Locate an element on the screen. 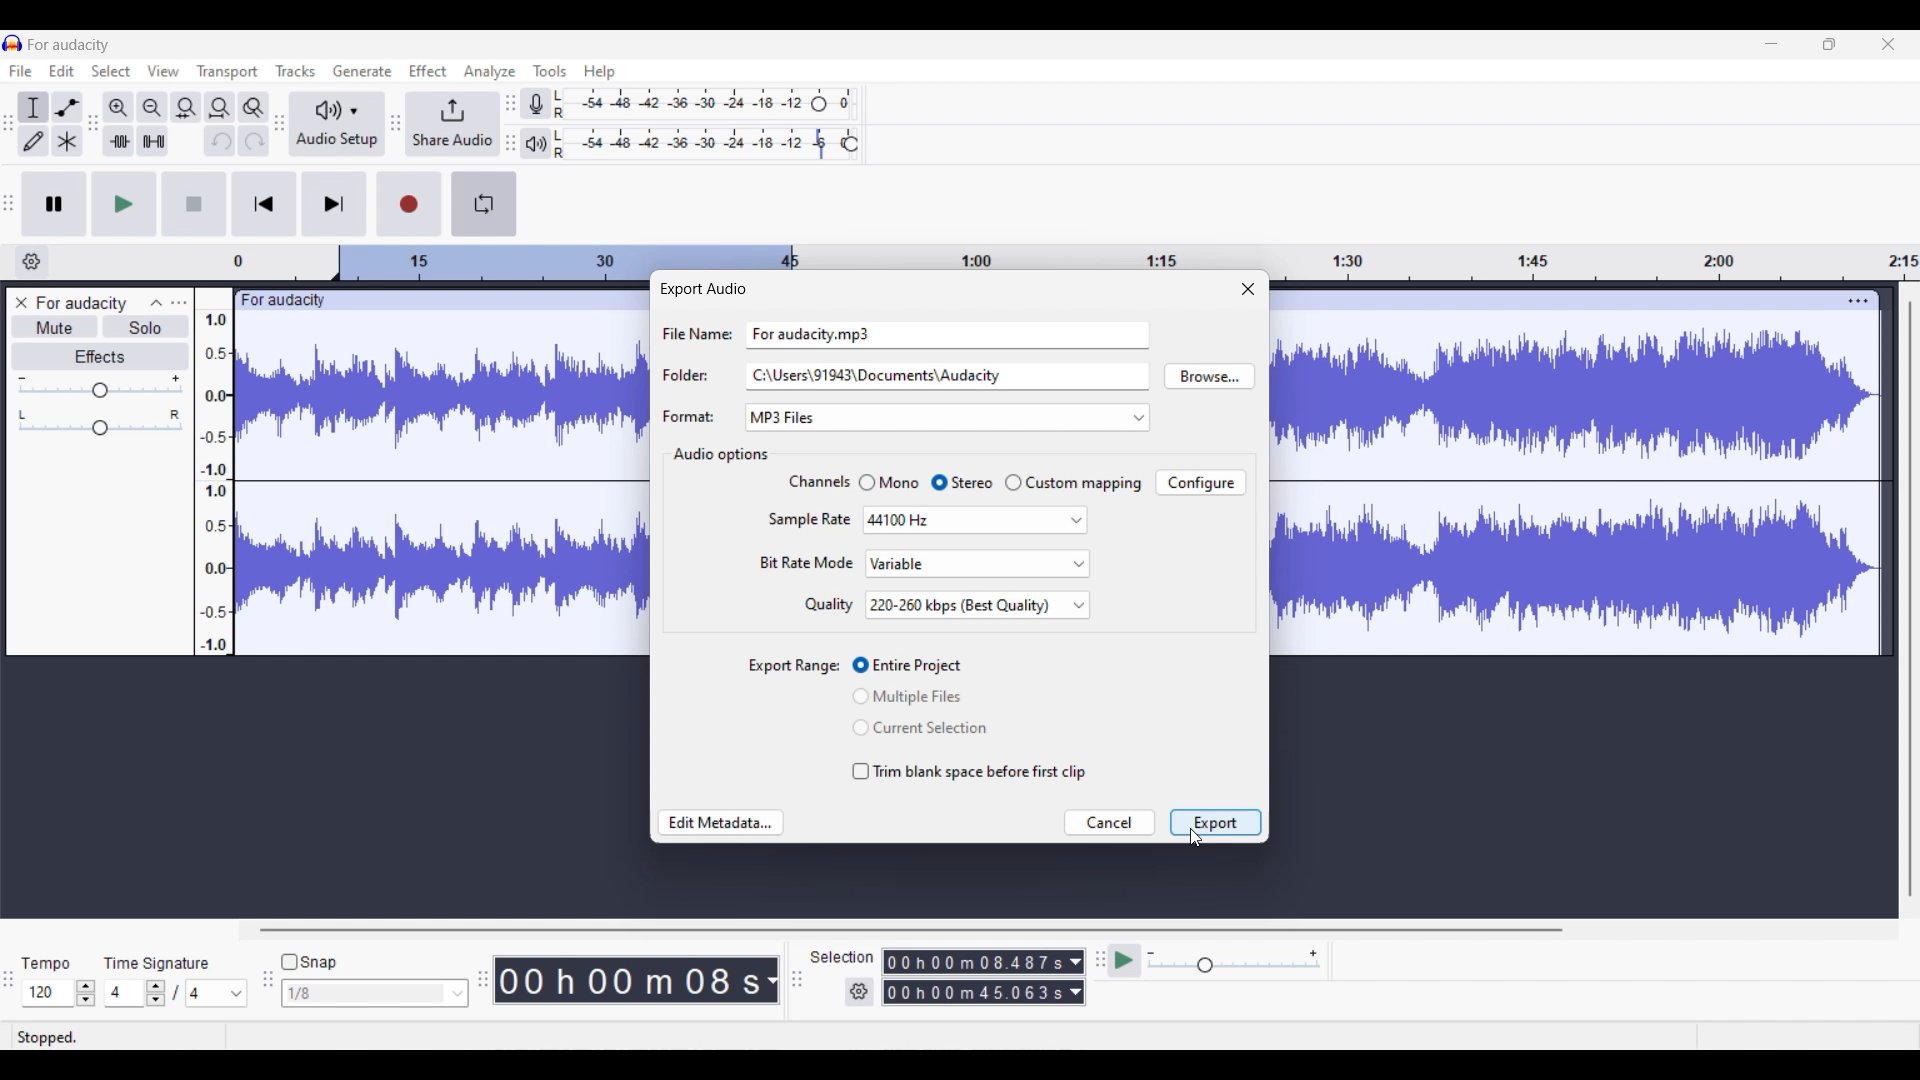 The image size is (1920, 1080). Increase/Decrease number is located at coordinates (156, 993).